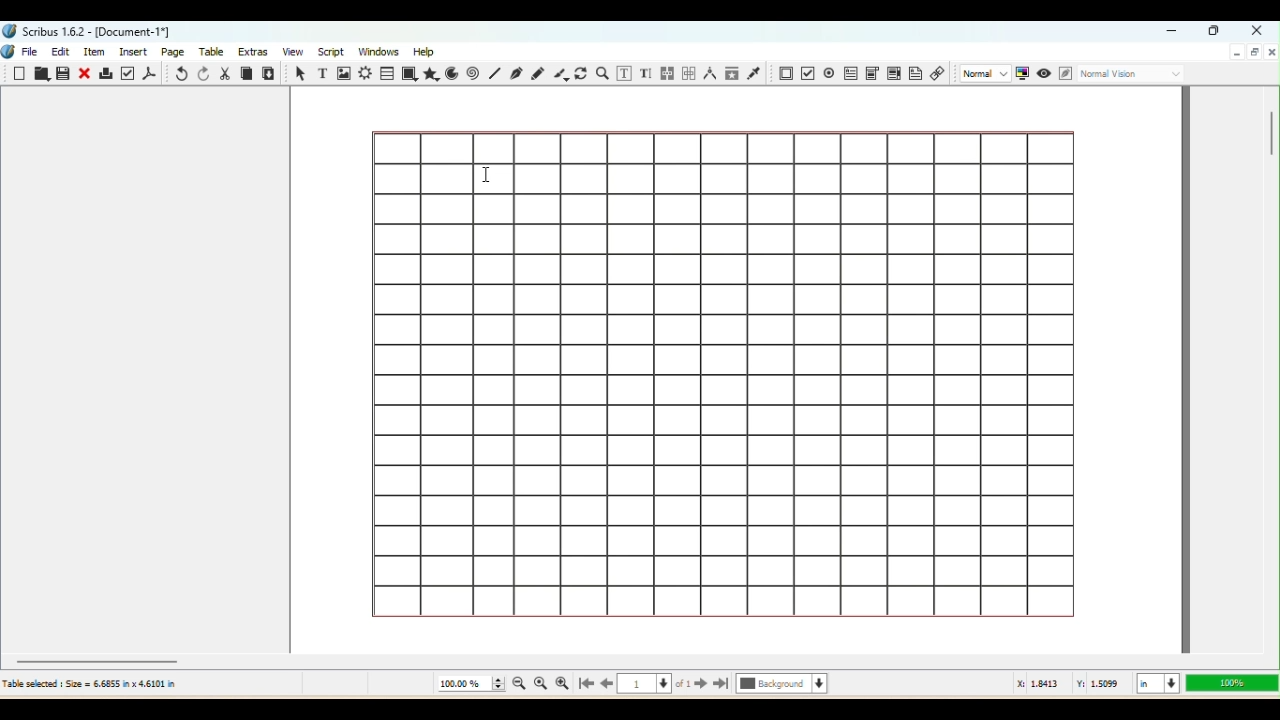 The image size is (1280, 720). What do you see at coordinates (562, 684) in the screenshot?
I see `Zoom in` at bounding box center [562, 684].